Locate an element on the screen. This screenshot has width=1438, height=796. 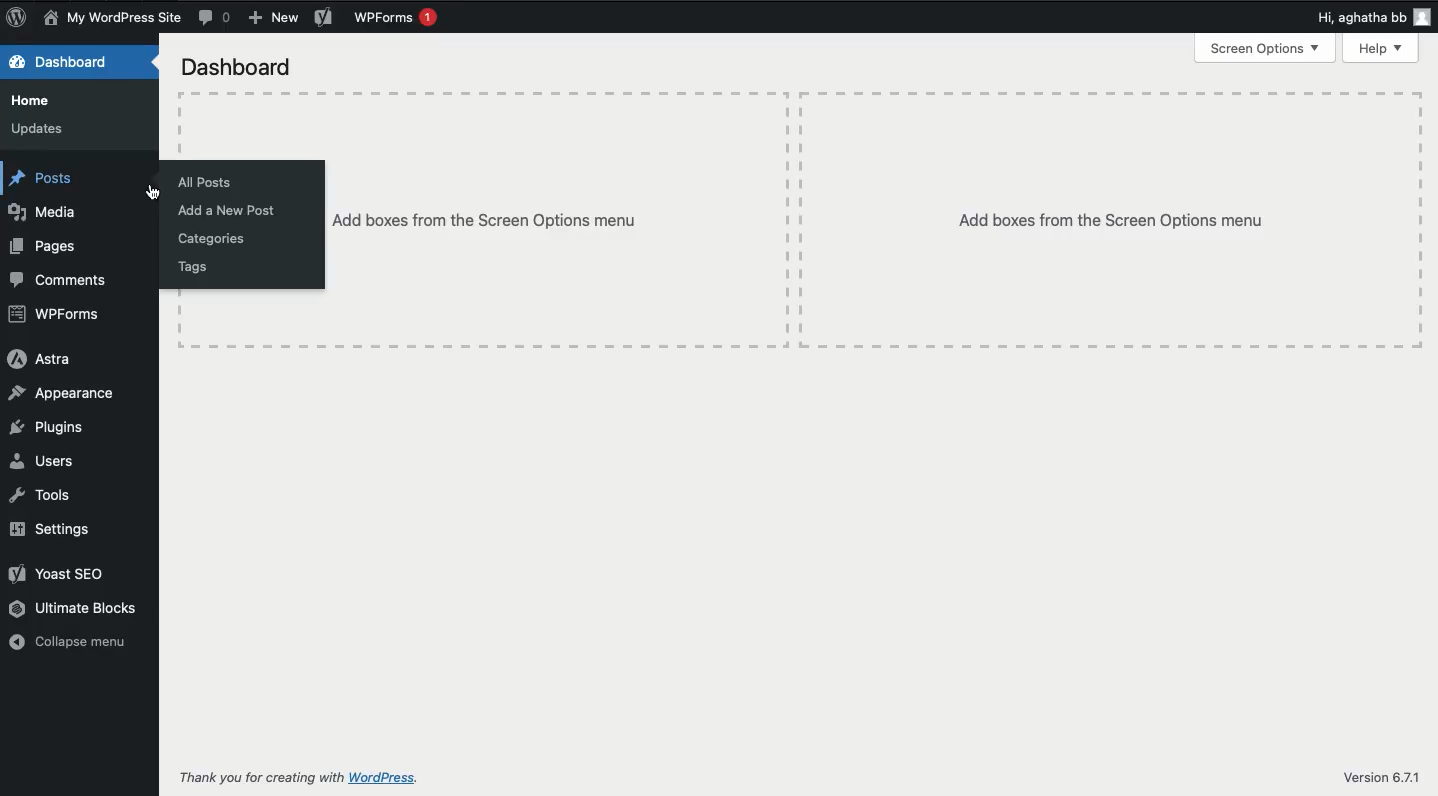
Comment is located at coordinates (214, 18).